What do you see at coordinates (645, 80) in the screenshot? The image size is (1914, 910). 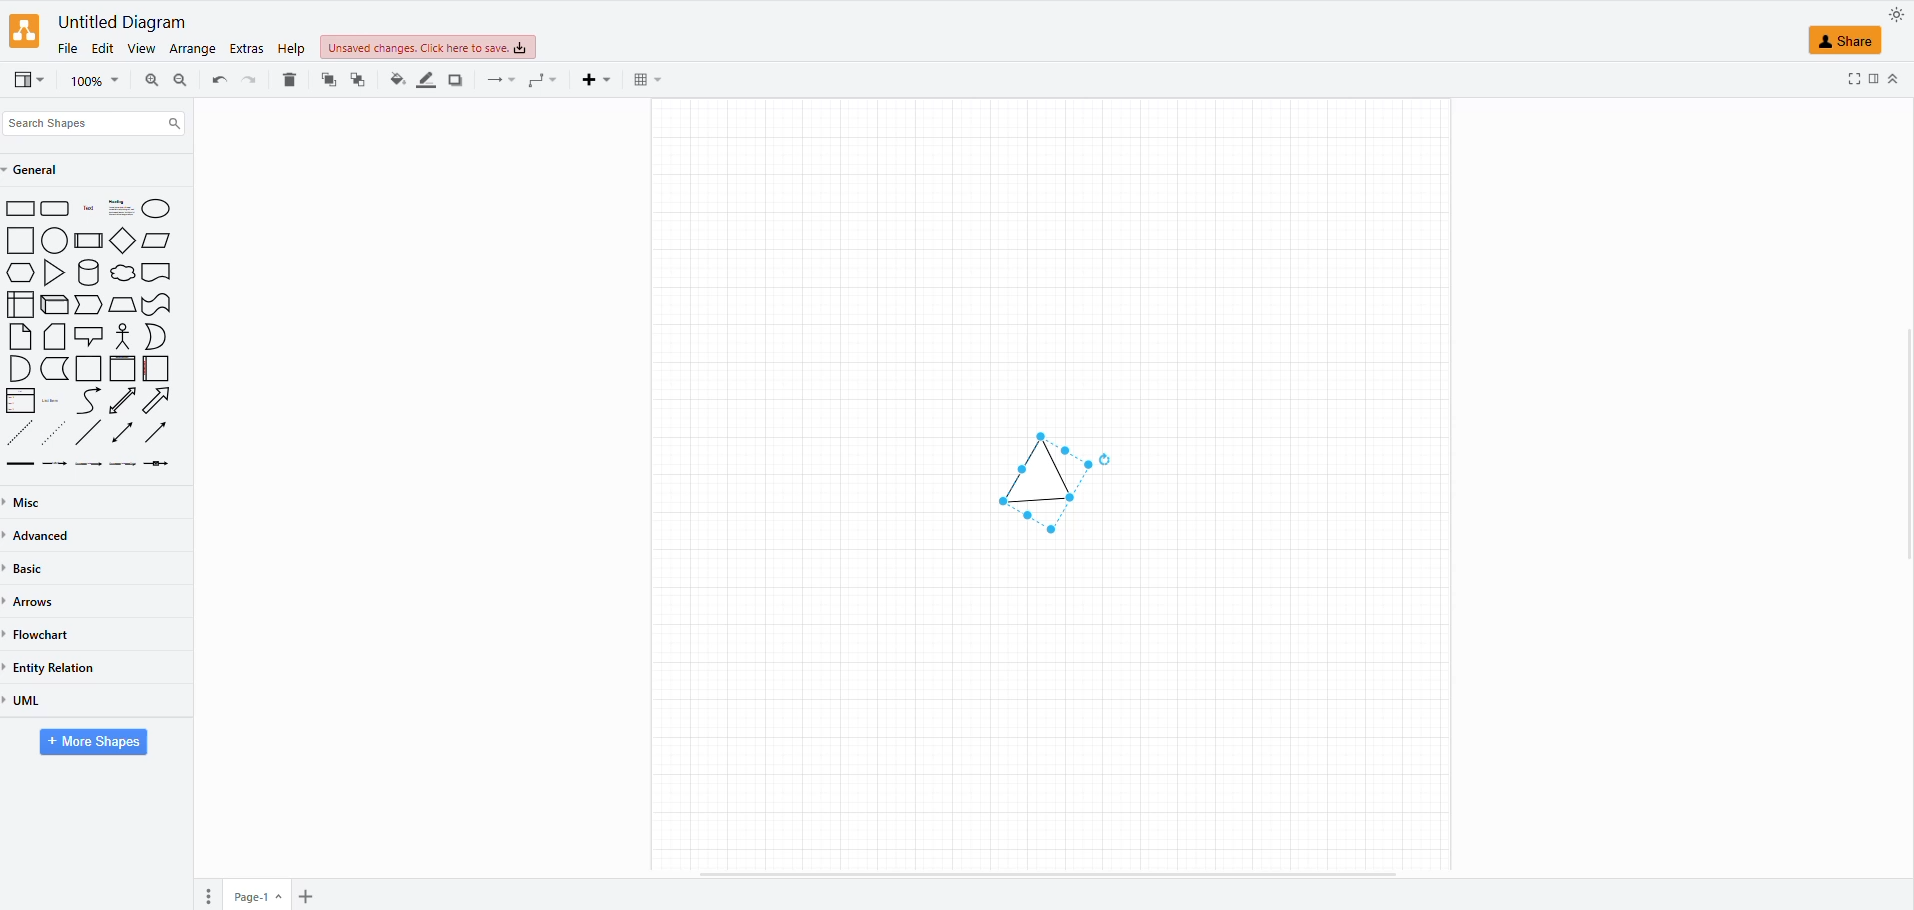 I see `table` at bounding box center [645, 80].